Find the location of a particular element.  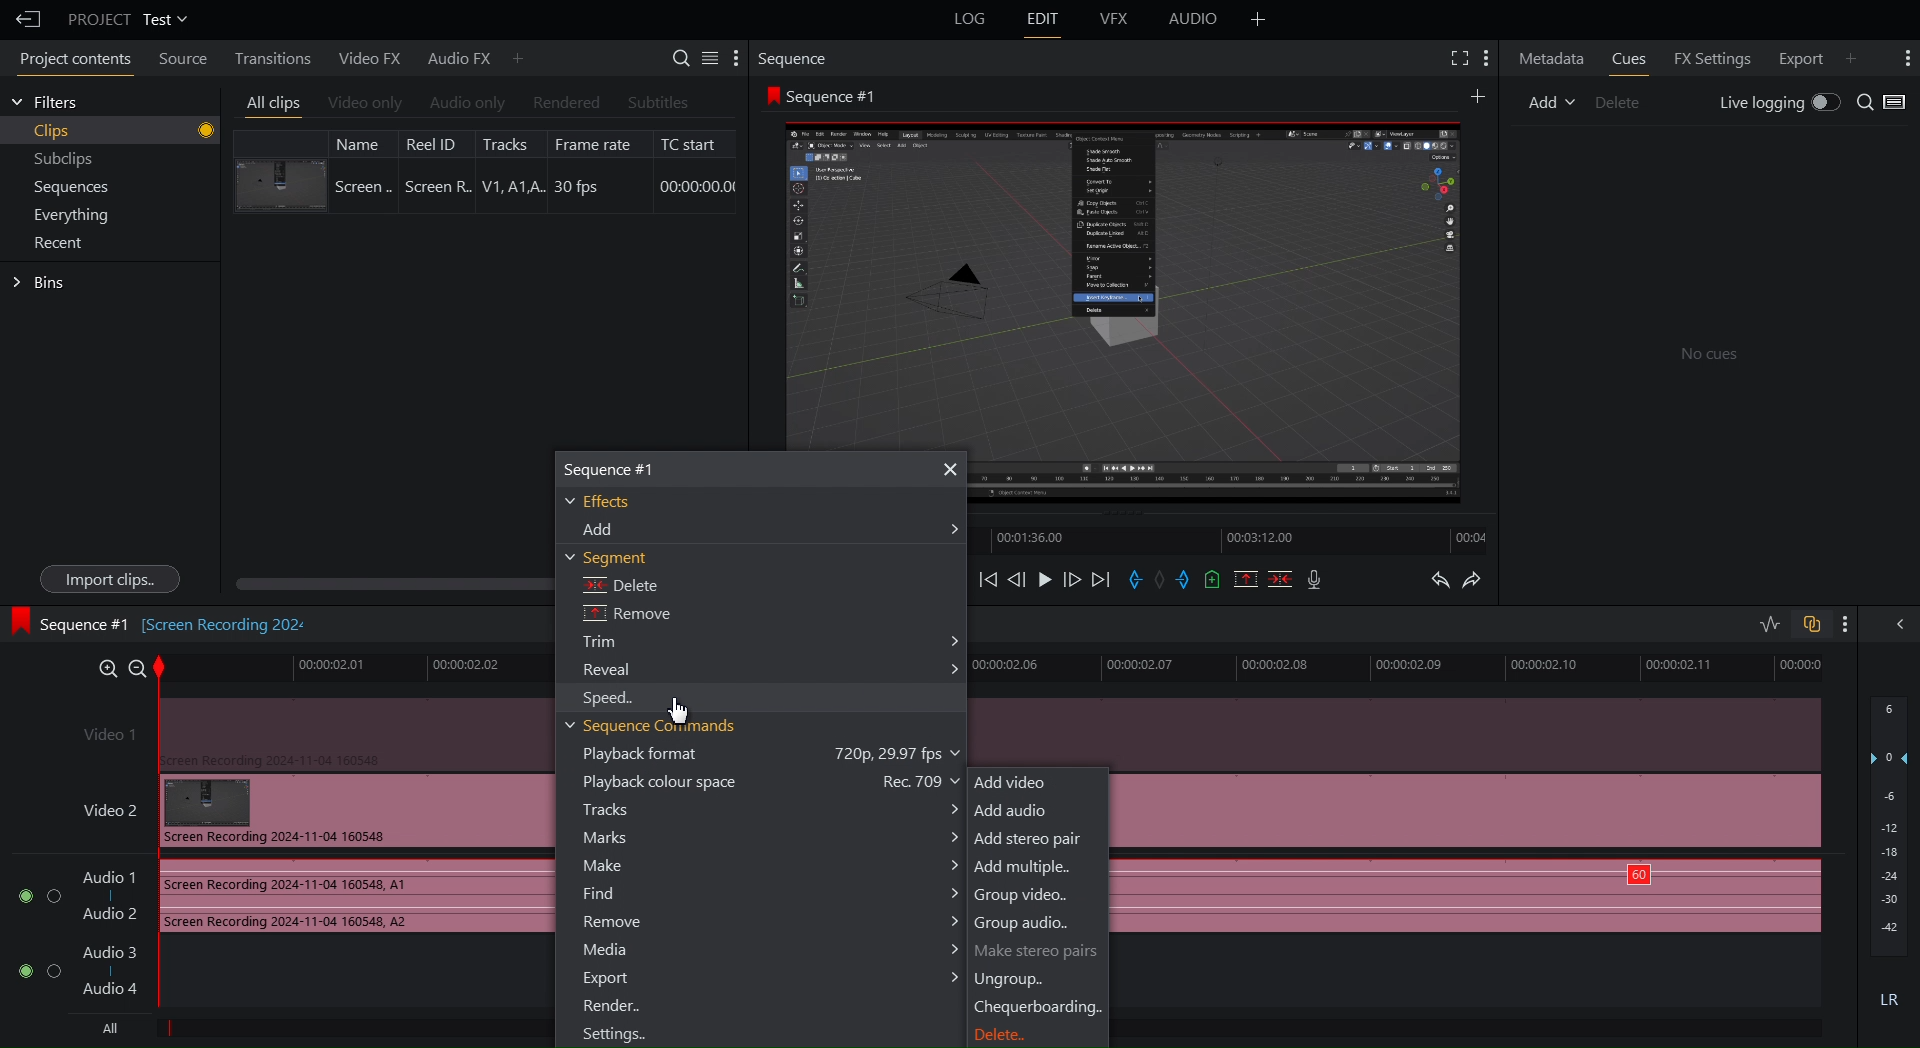

Media is located at coordinates (771, 950).